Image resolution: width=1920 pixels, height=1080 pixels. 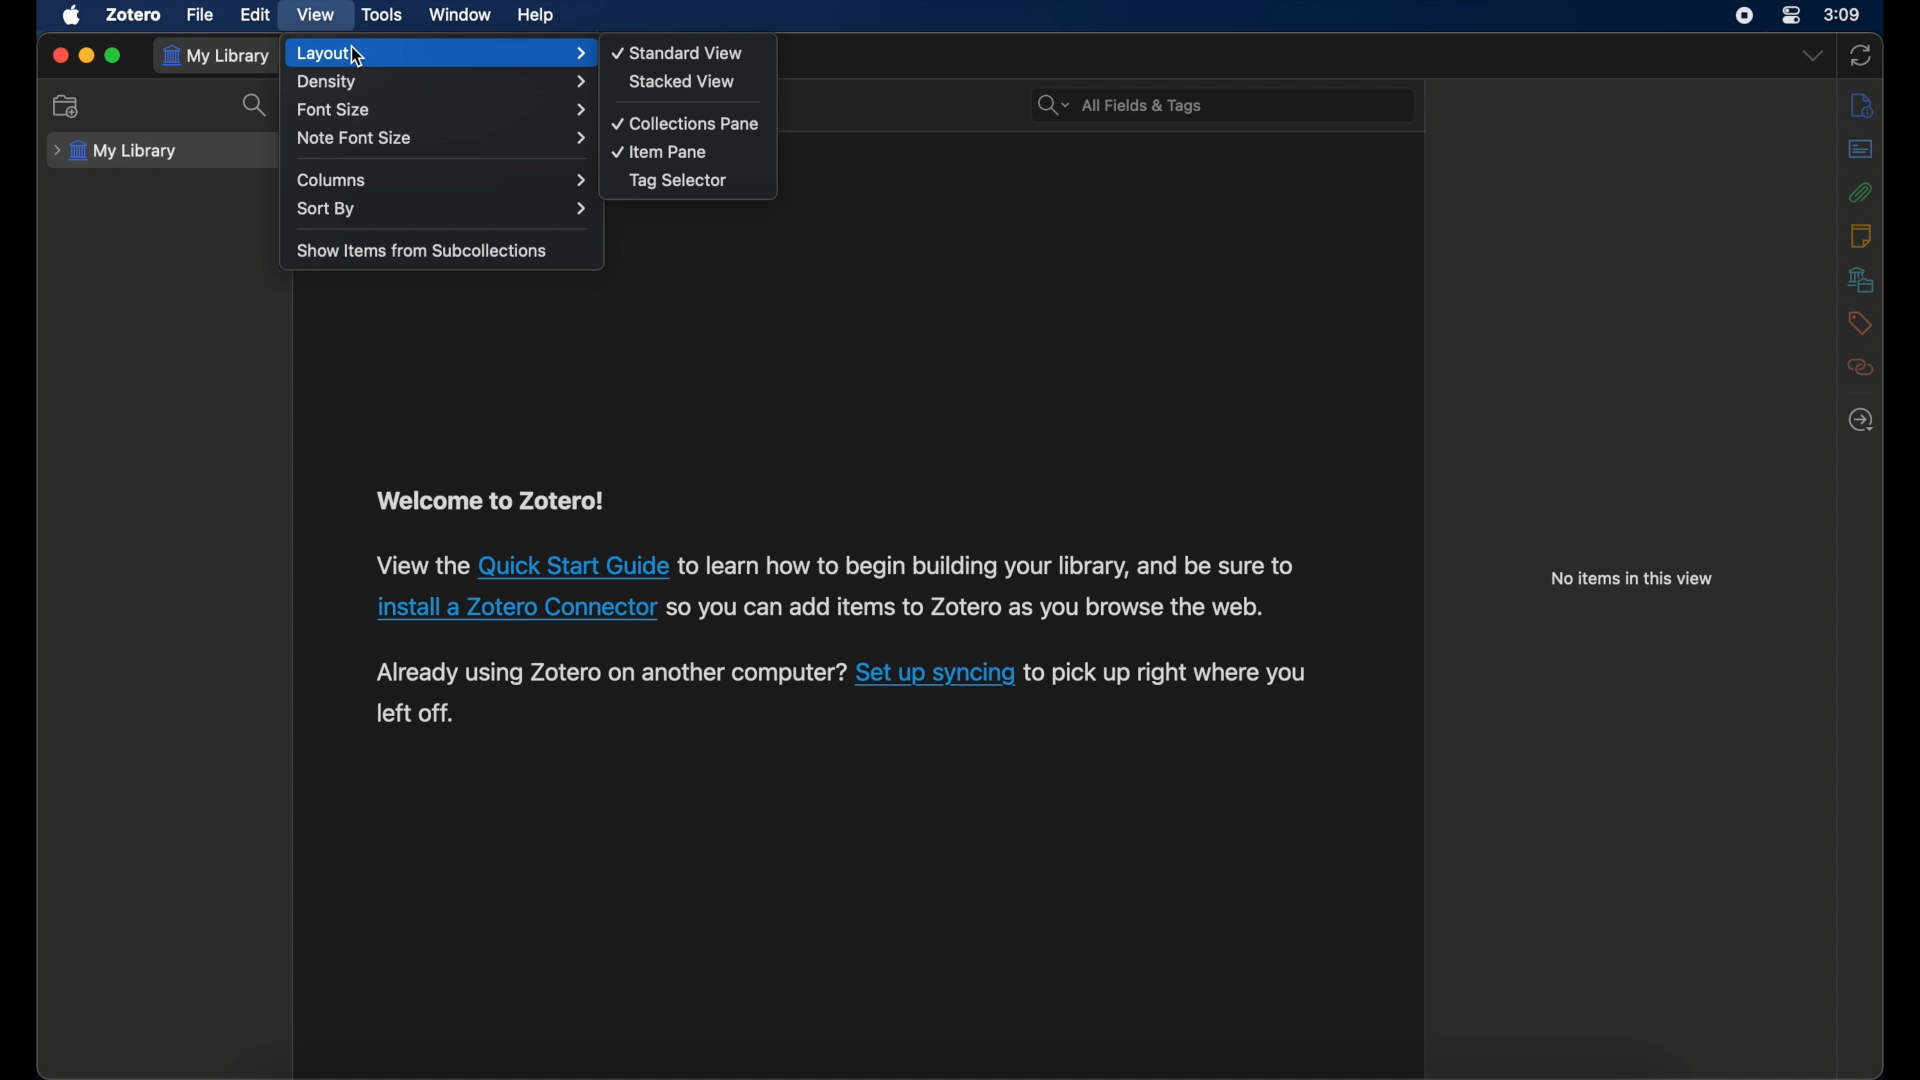 What do you see at coordinates (536, 16) in the screenshot?
I see `help` at bounding box center [536, 16].